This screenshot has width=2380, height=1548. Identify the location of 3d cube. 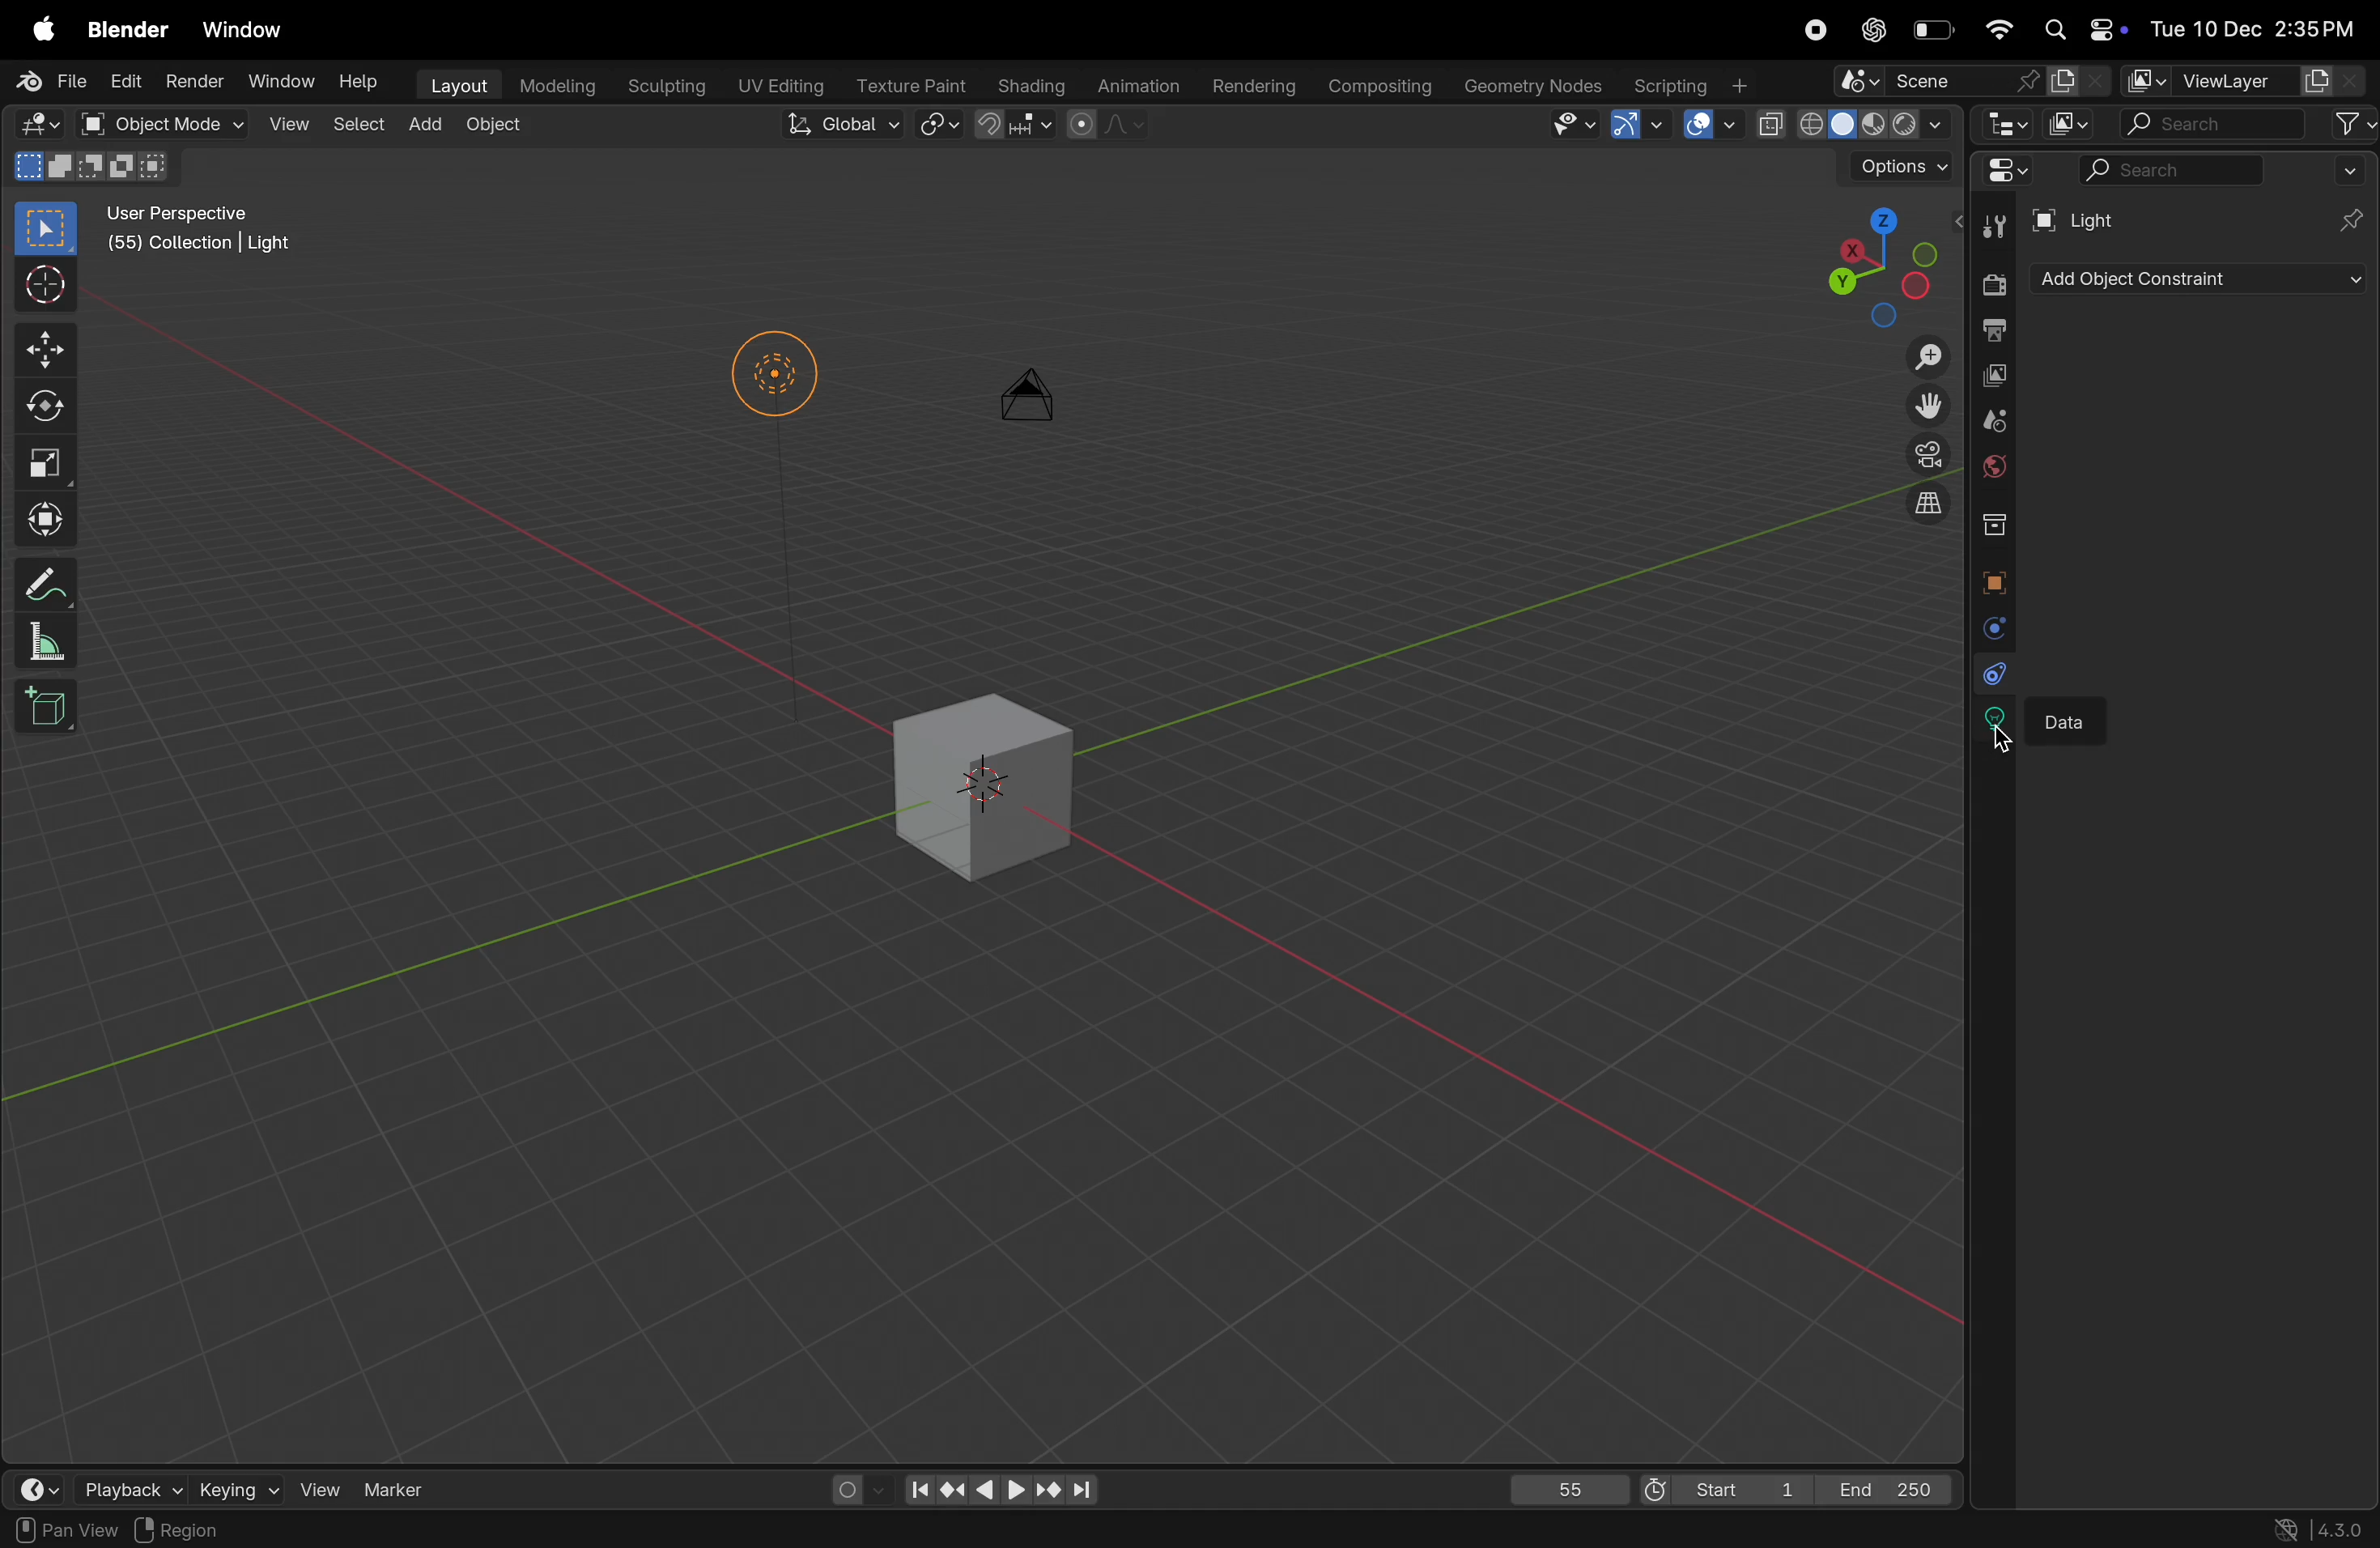
(988, 776).